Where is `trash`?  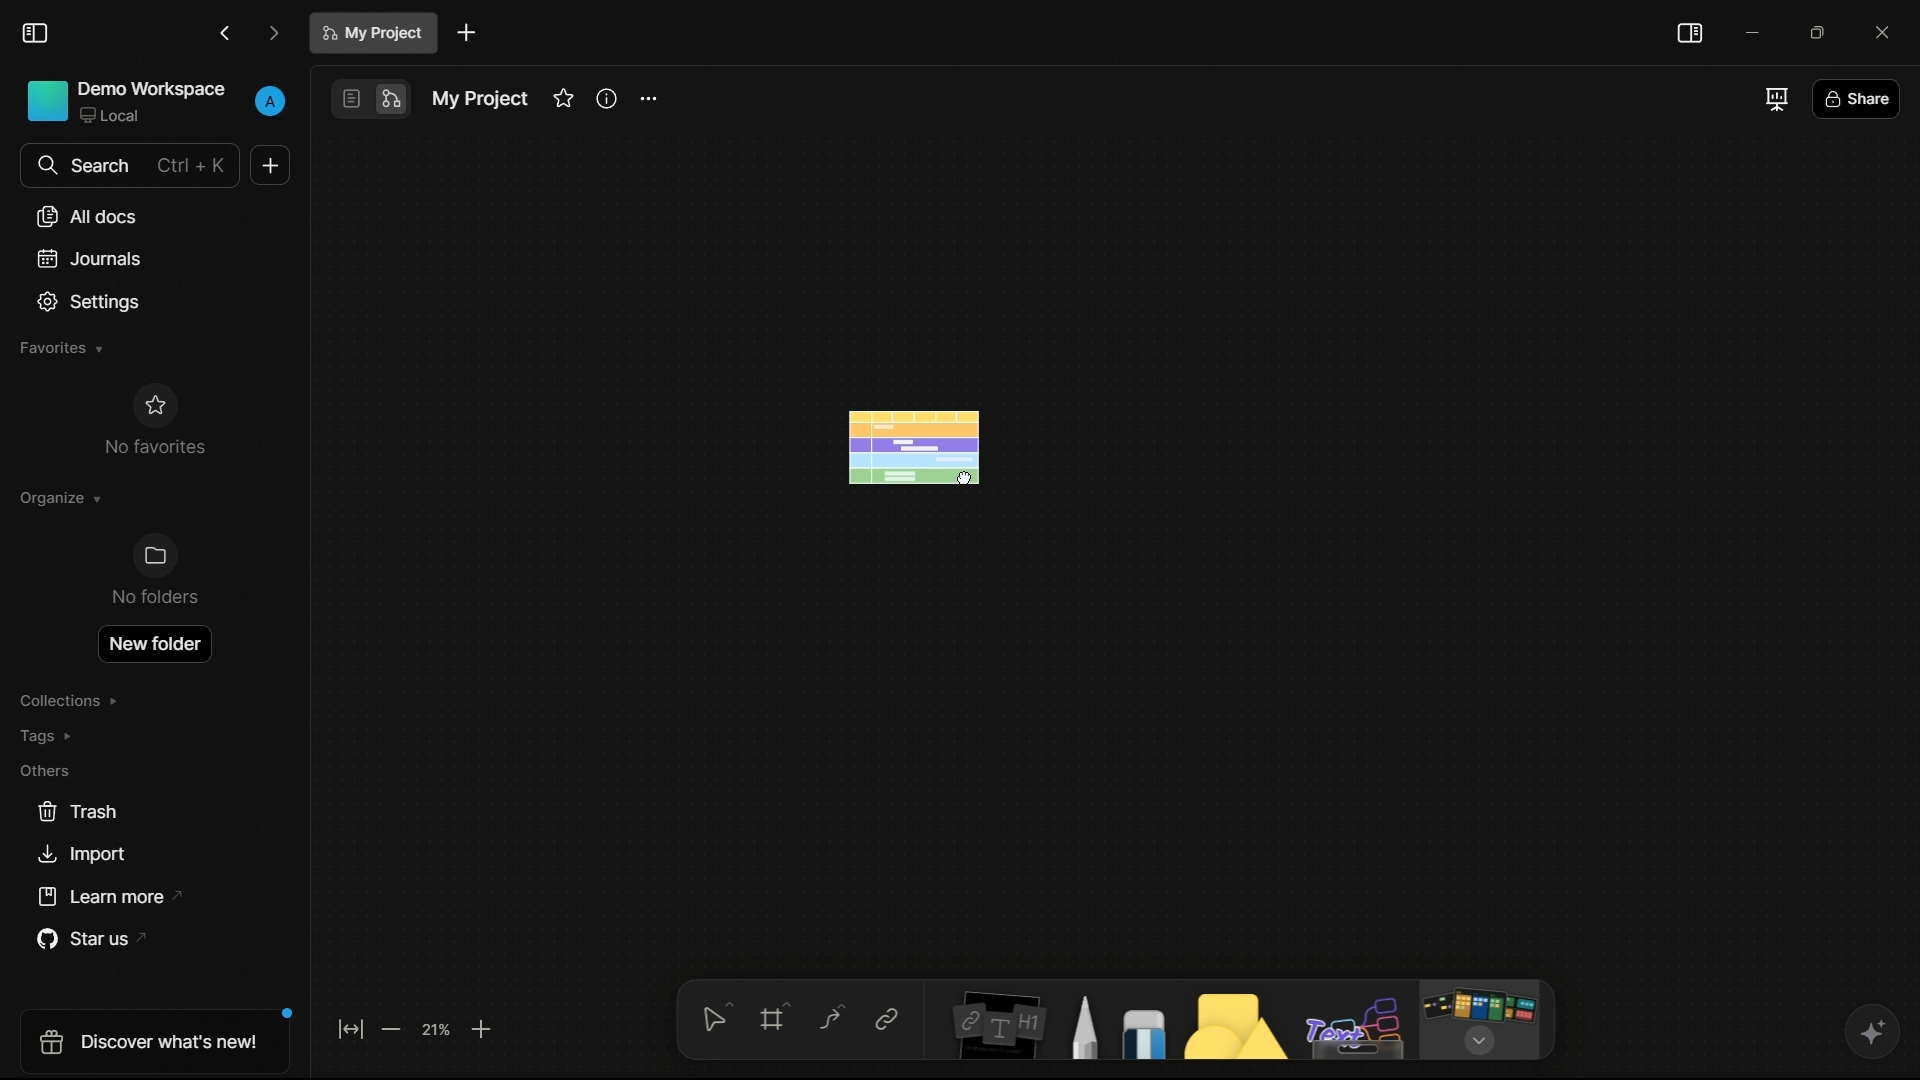
trash is located at coordinates (77, 813).